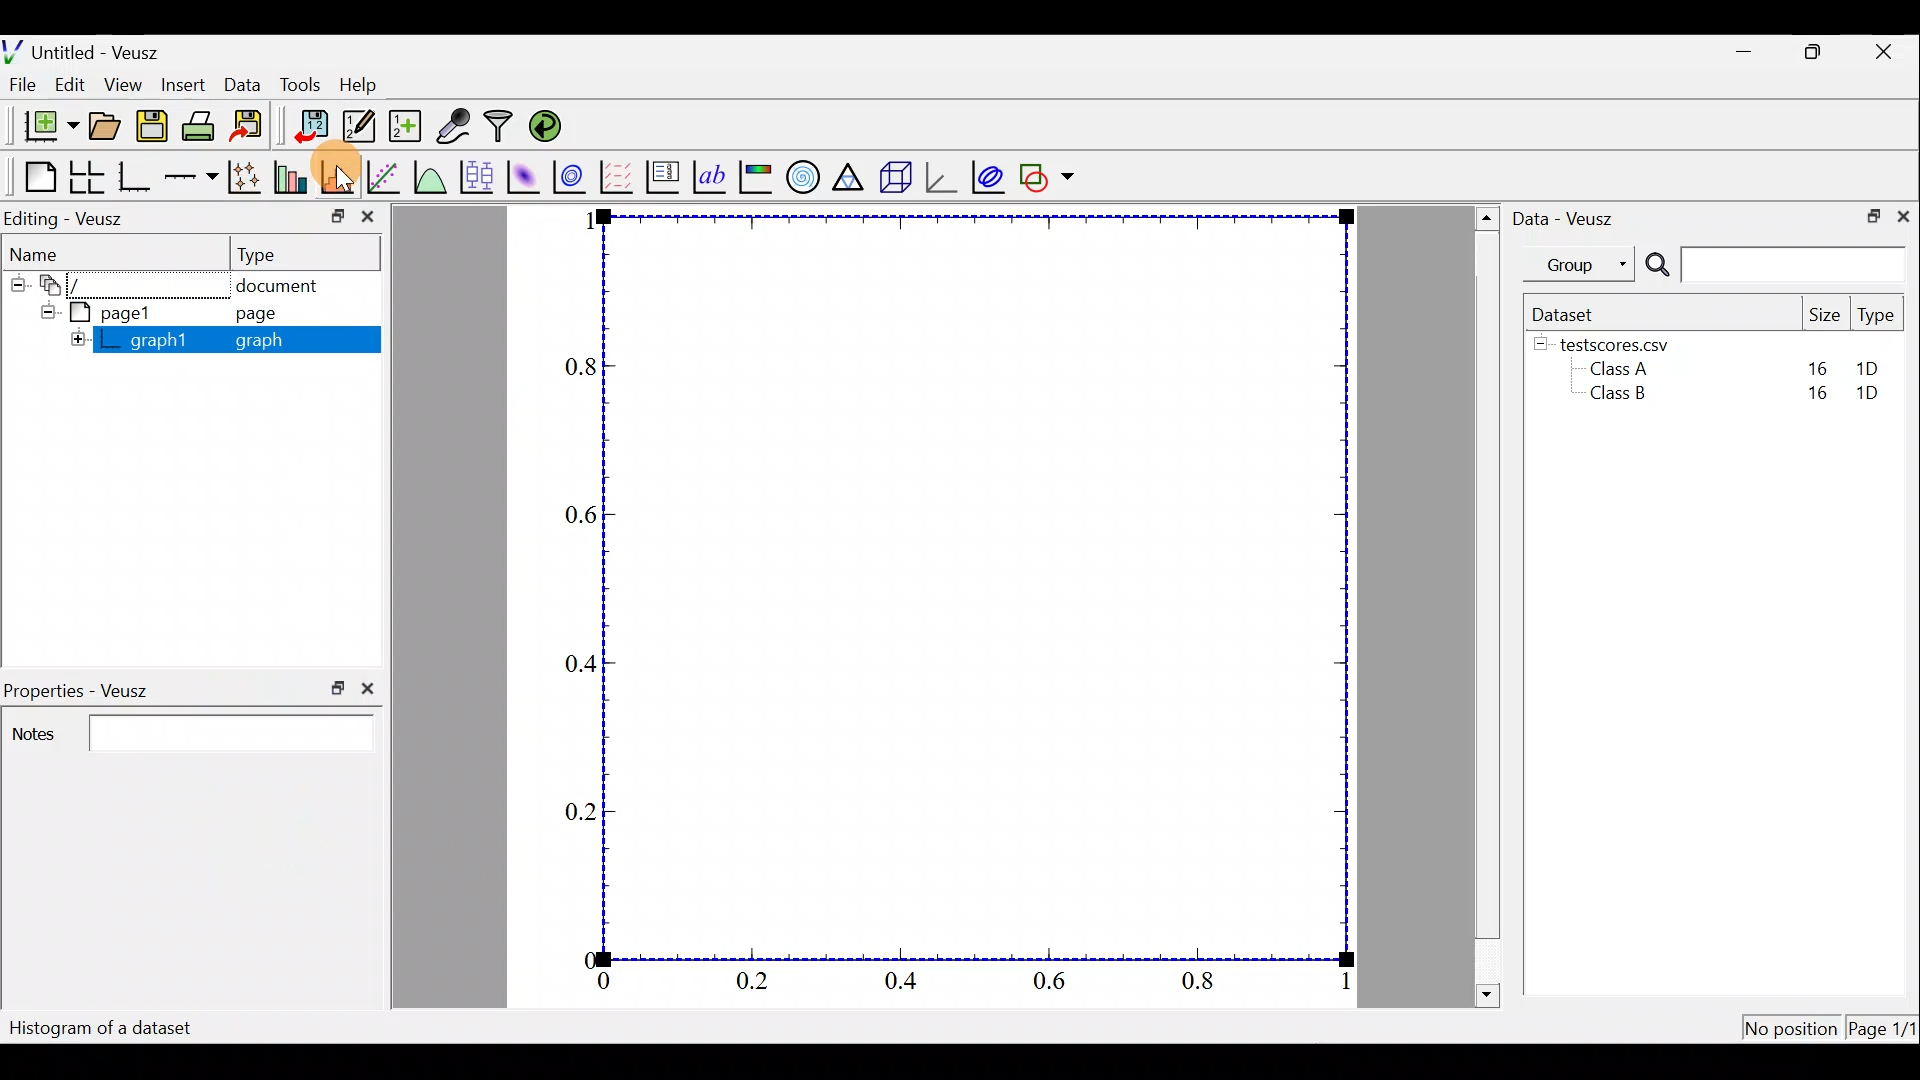 This screenshot has width=1920, height=1080. I want to click on New document, so click(42, 125).